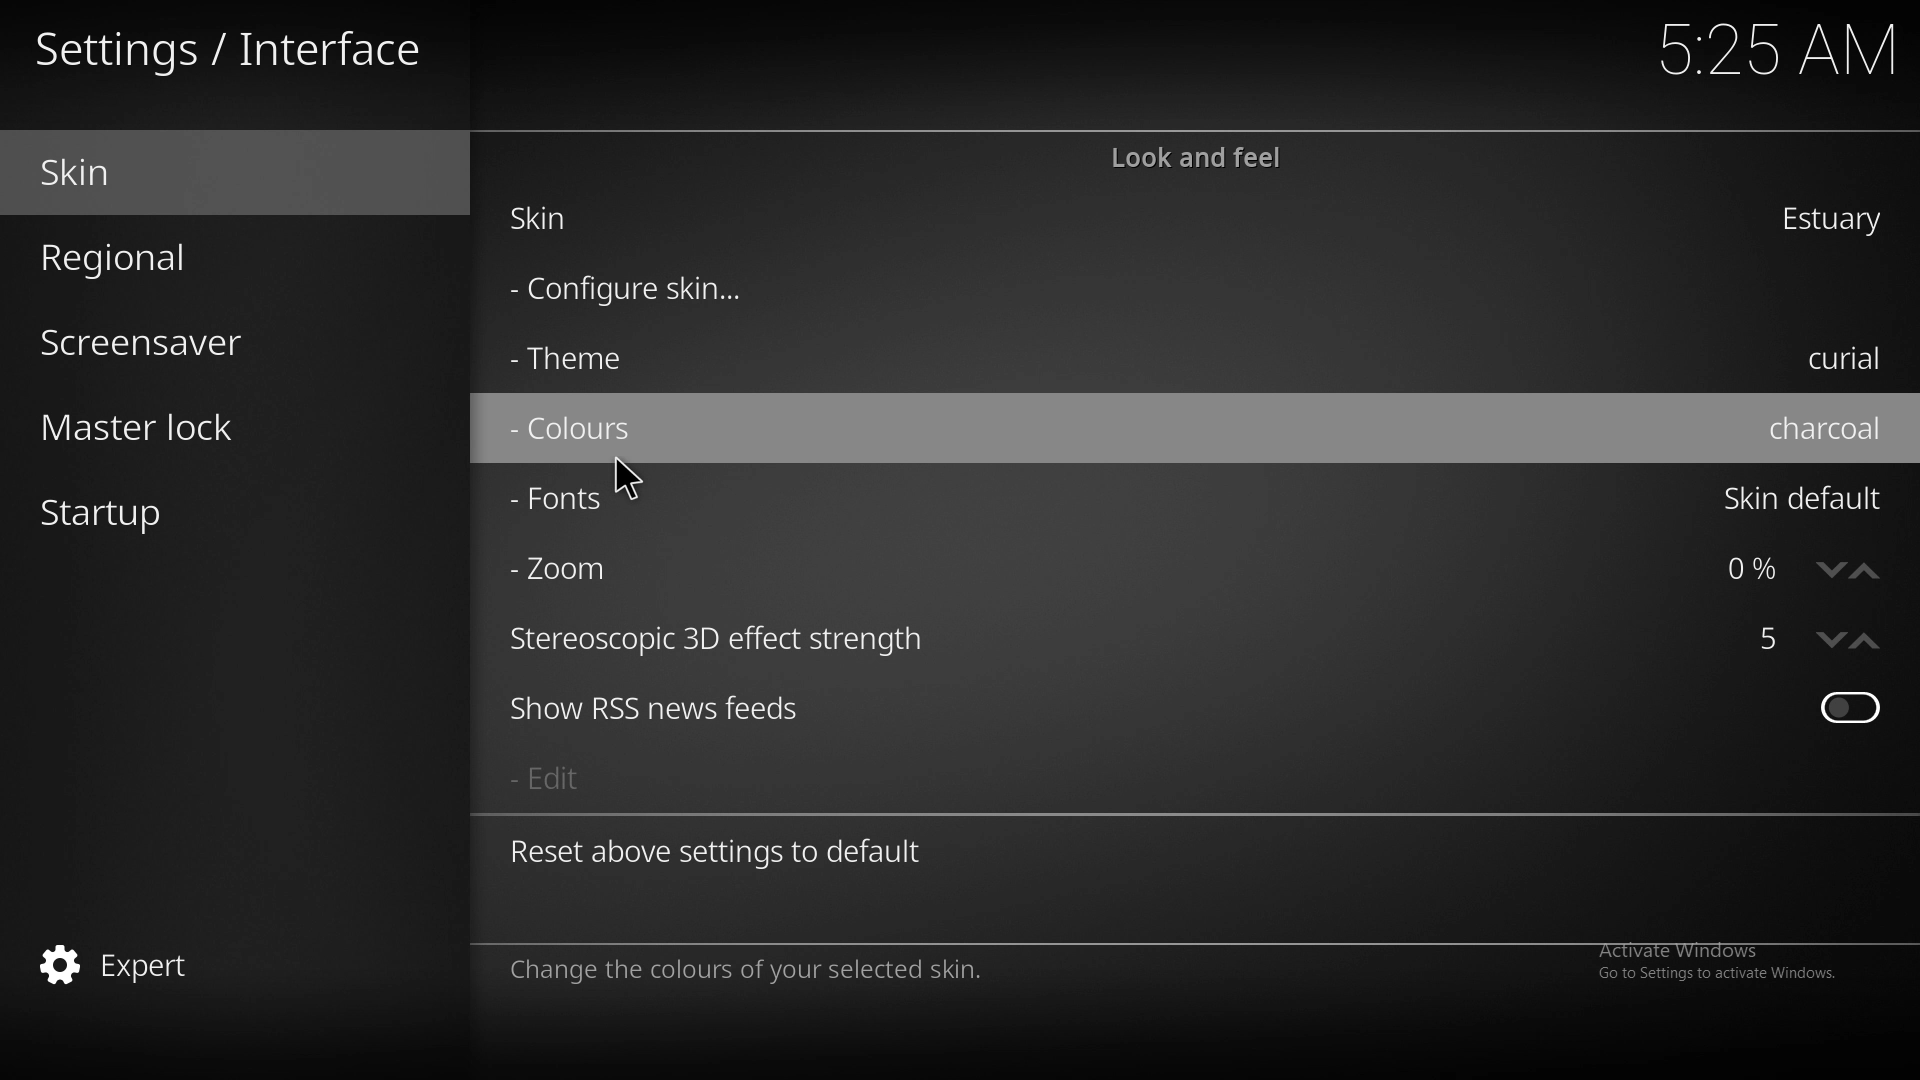  Describe the element at coordinates (169, 176) in the screenshot. I see `skin` at that location.